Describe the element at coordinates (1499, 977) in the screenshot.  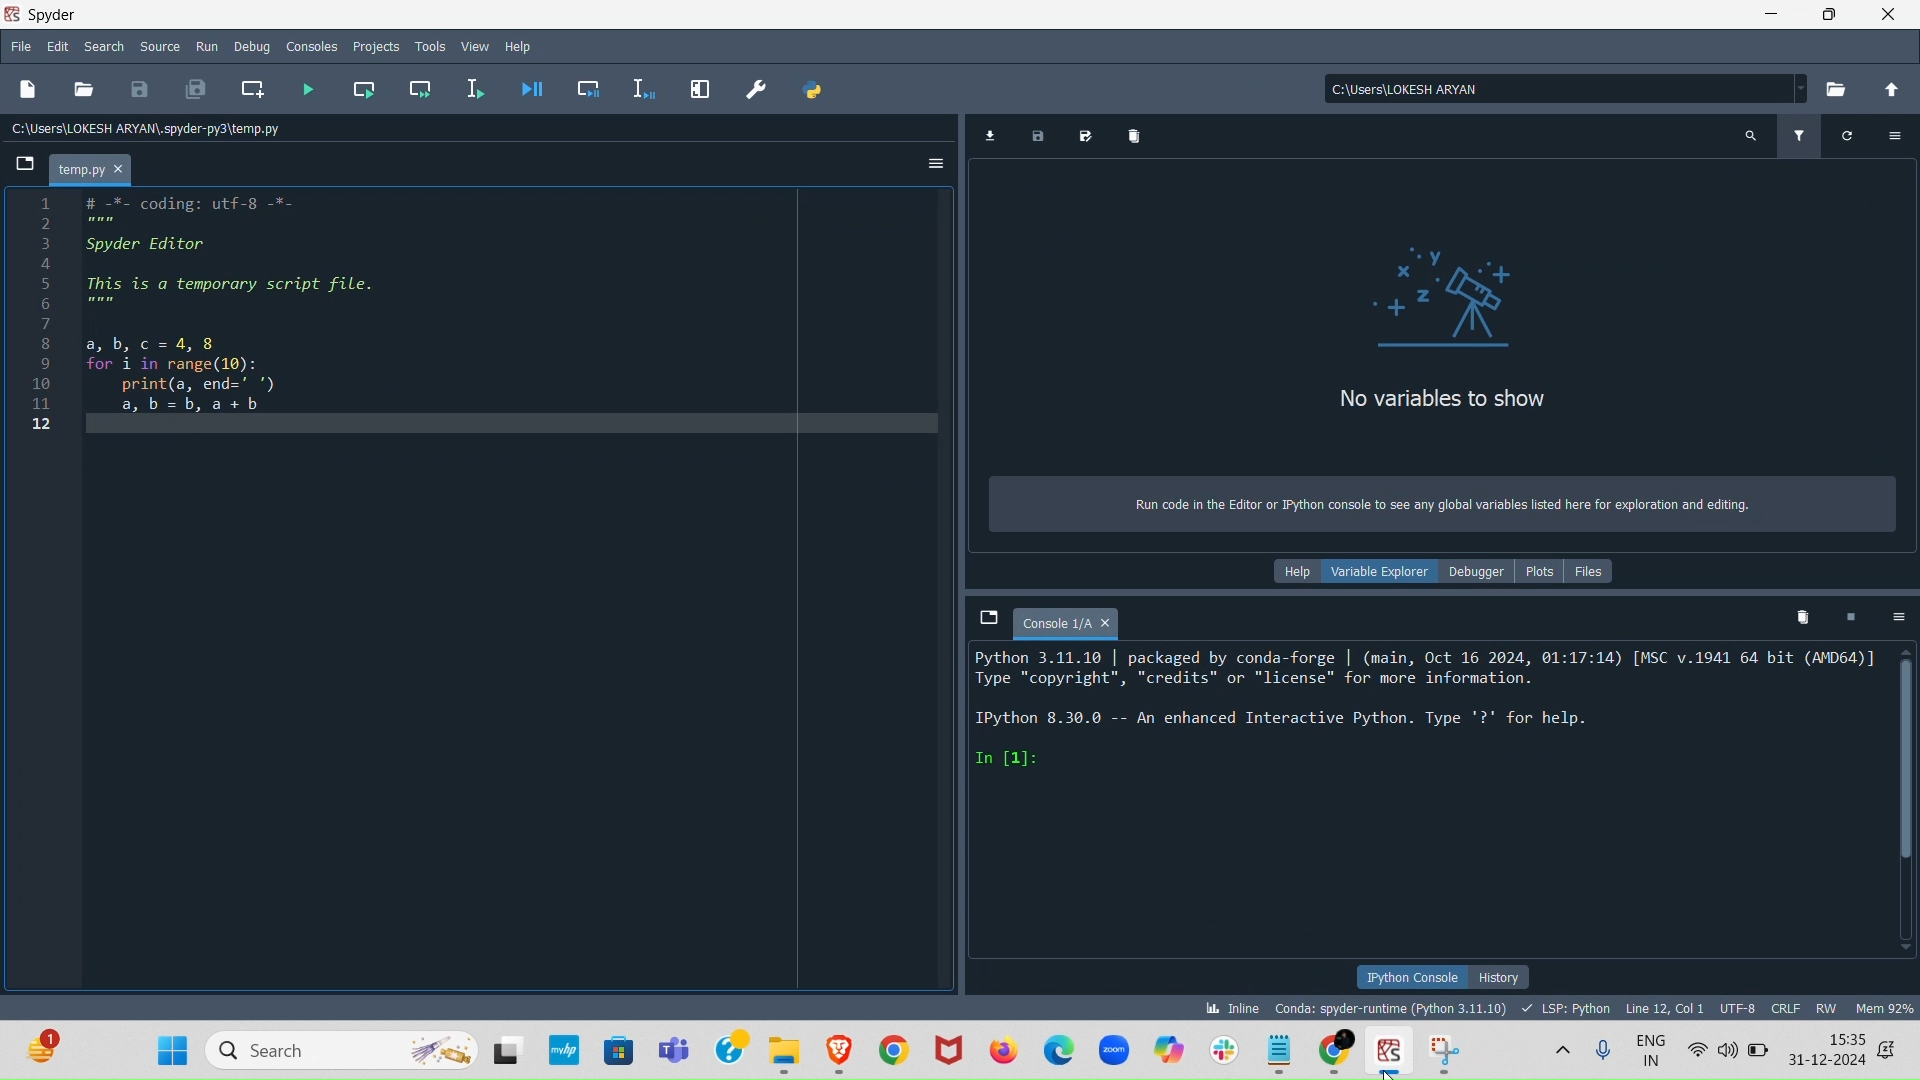
I see `History` at that location.